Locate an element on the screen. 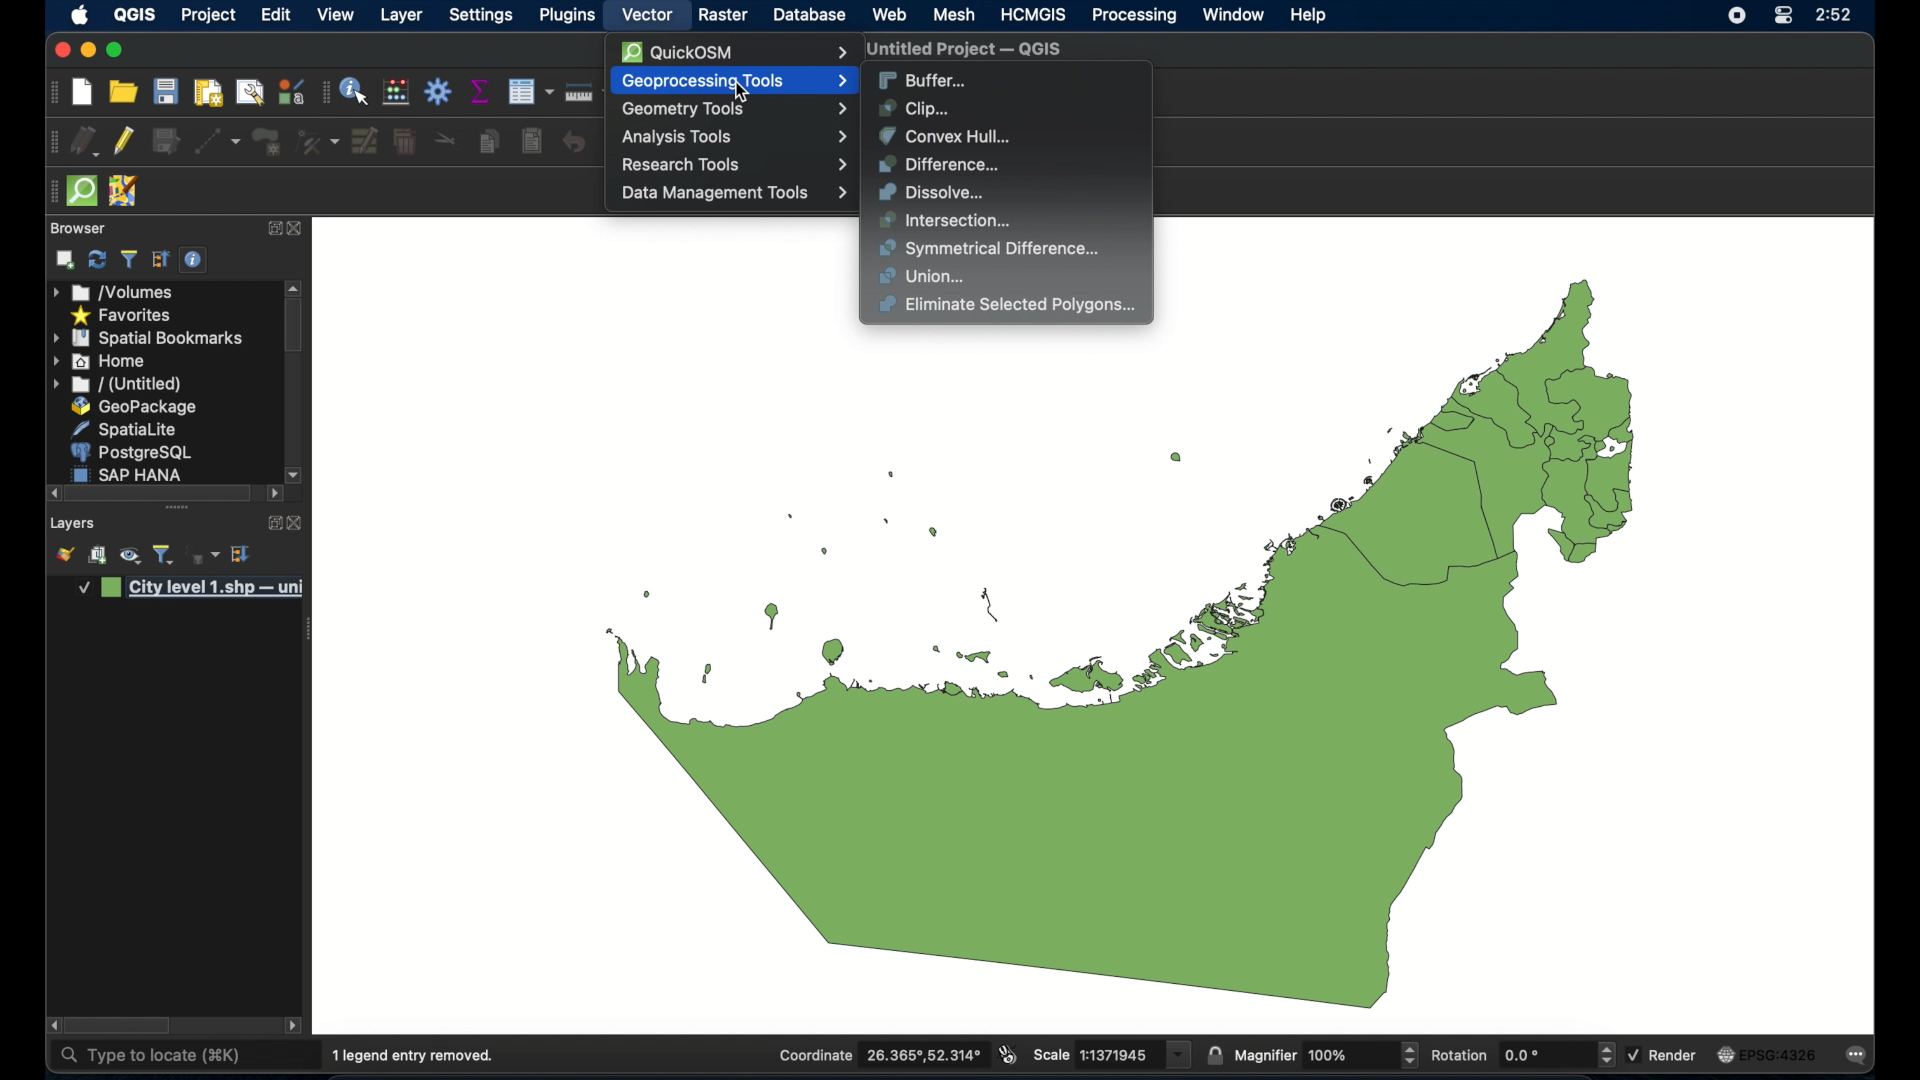  enable/disable properties widget is located at coordinates (193, 260).